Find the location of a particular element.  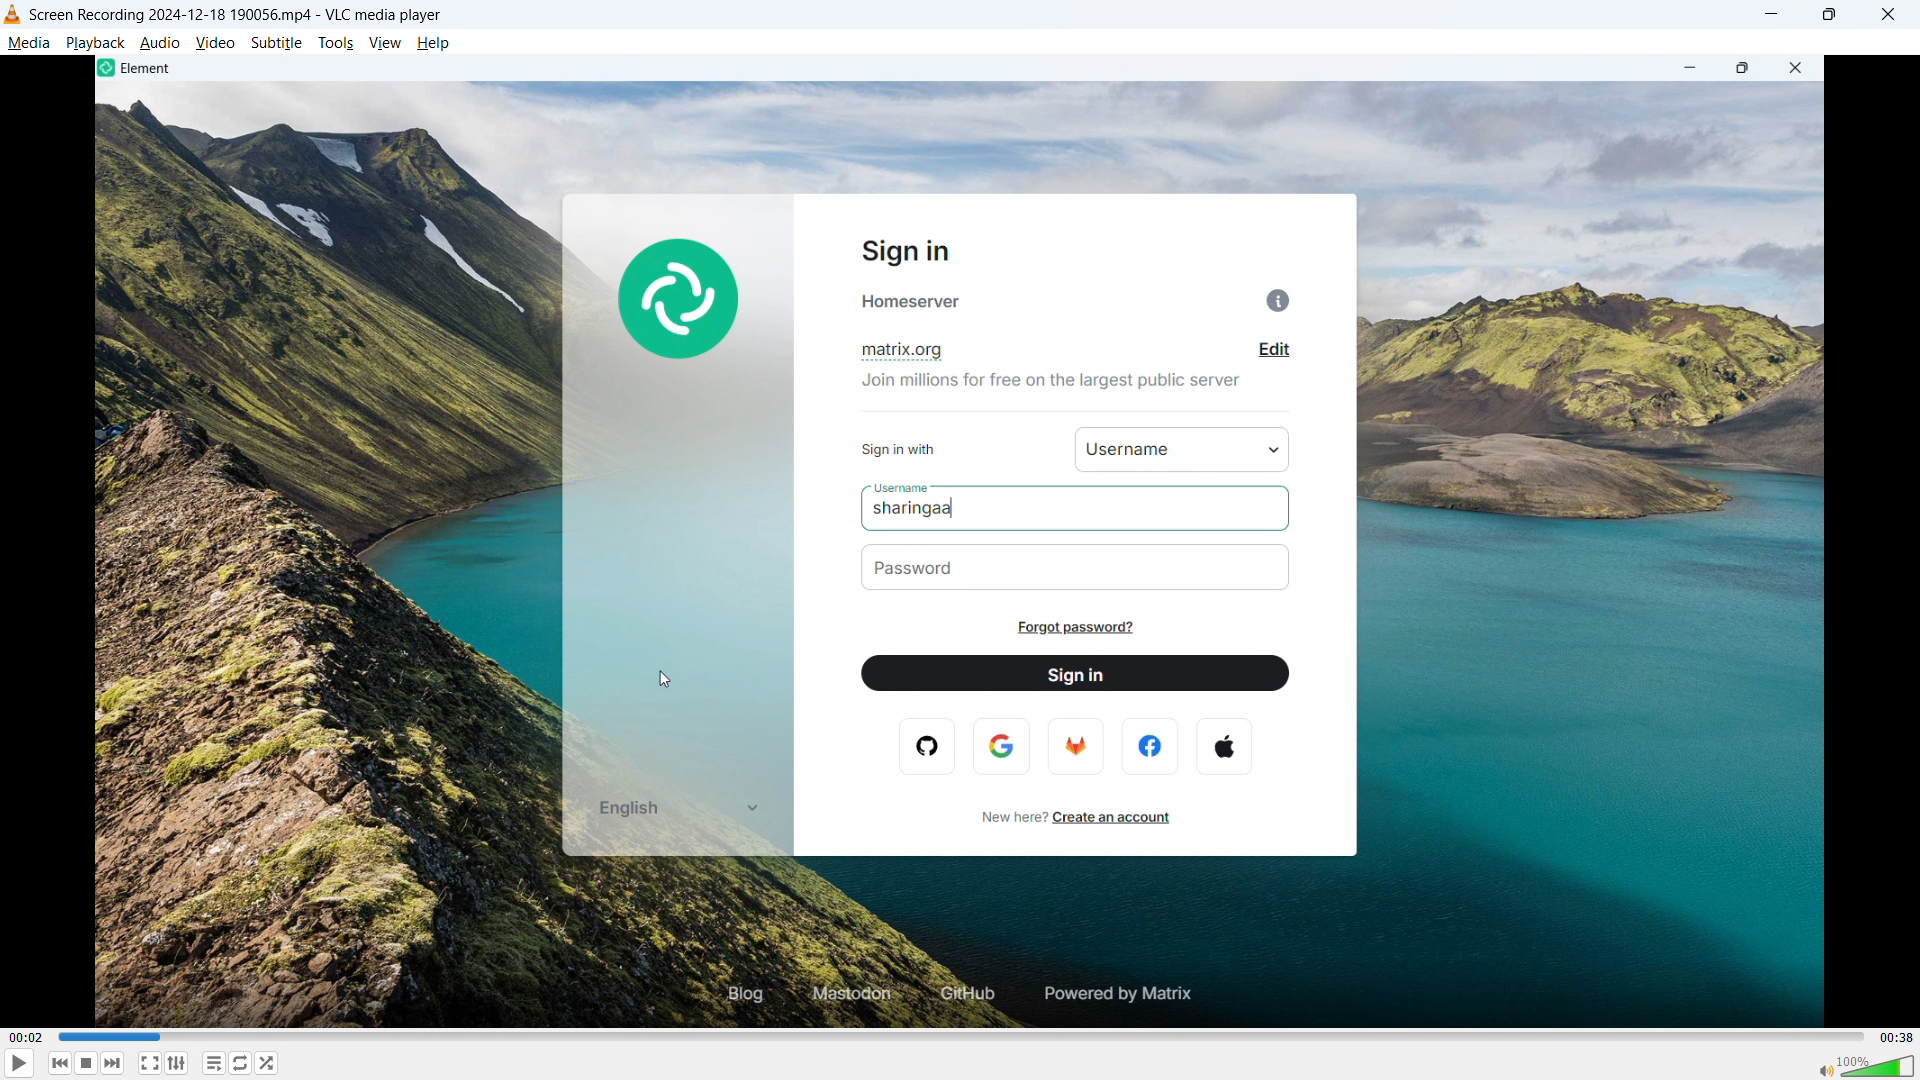

Username is located at coordinates (1124, 450).